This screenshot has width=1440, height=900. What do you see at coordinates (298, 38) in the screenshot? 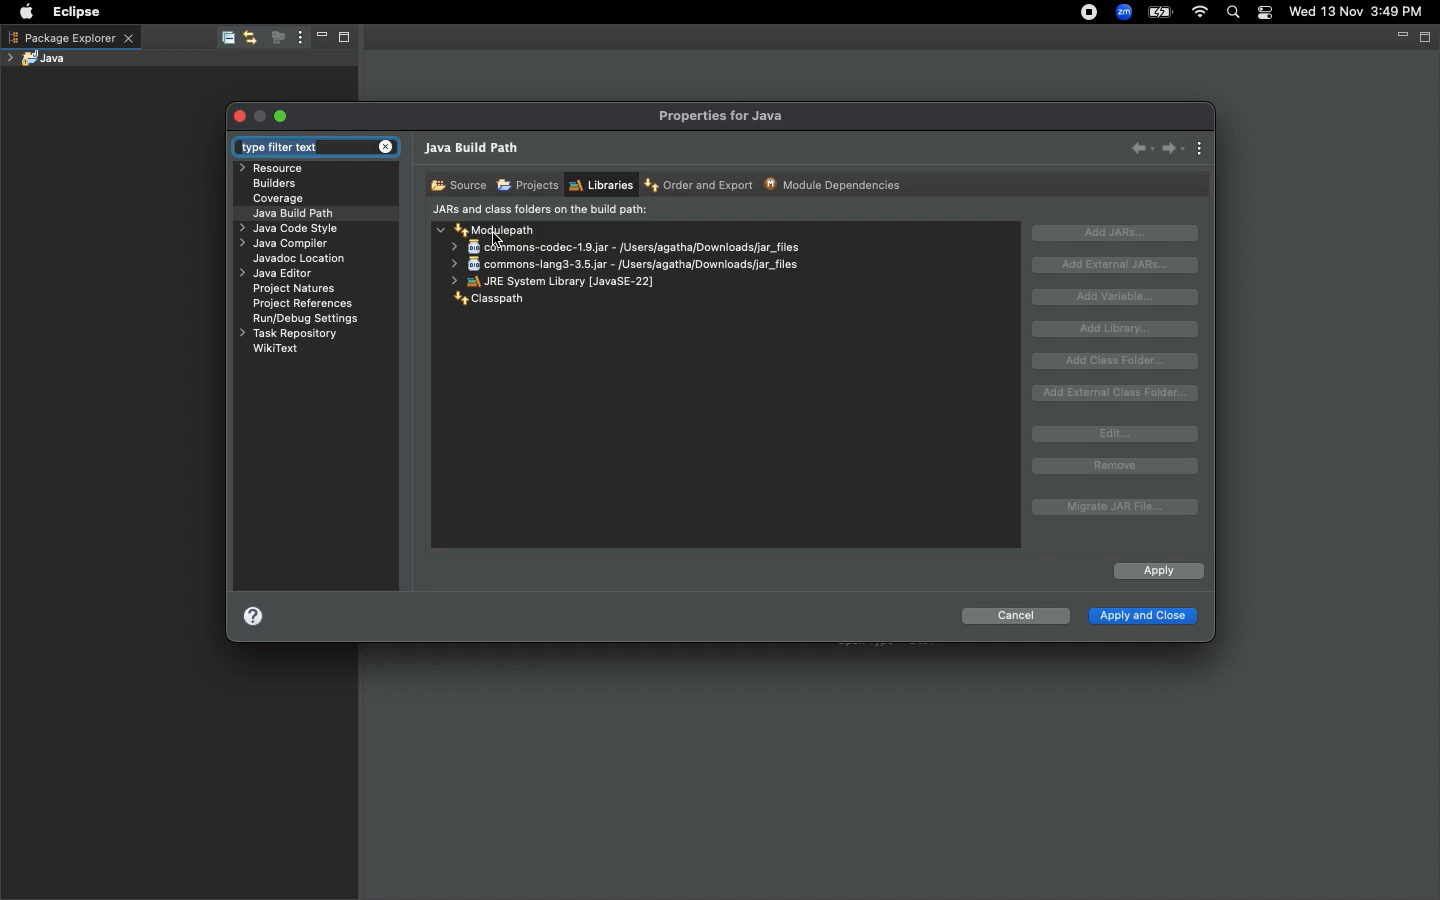
I see `View menu` at bounding box center [298, 38].